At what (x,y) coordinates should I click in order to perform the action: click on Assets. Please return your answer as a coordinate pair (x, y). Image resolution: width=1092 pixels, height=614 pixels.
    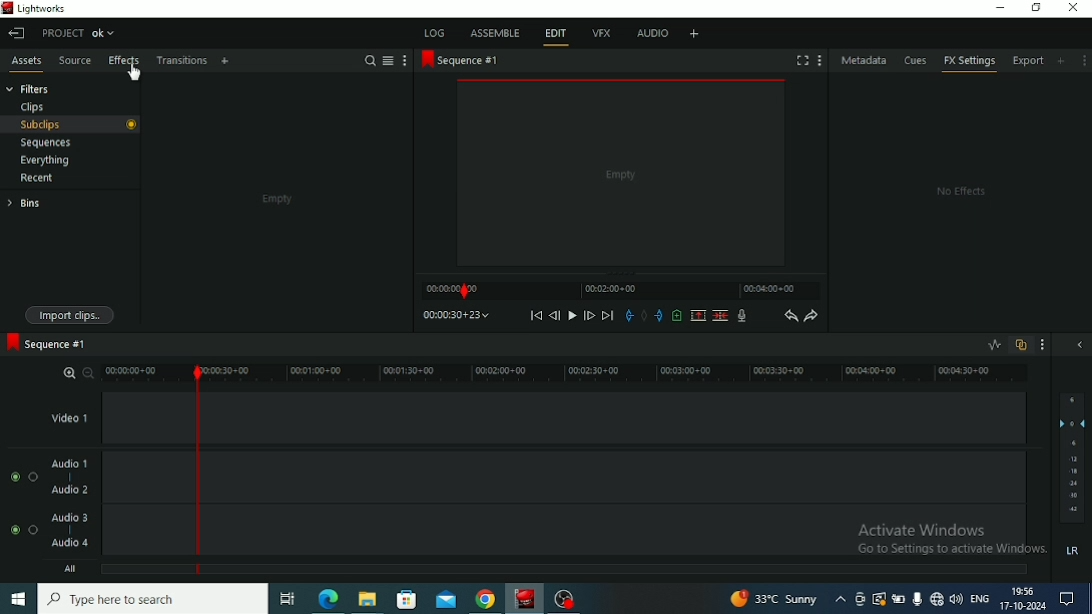
    Looking at the image, I should click on (26, 62).